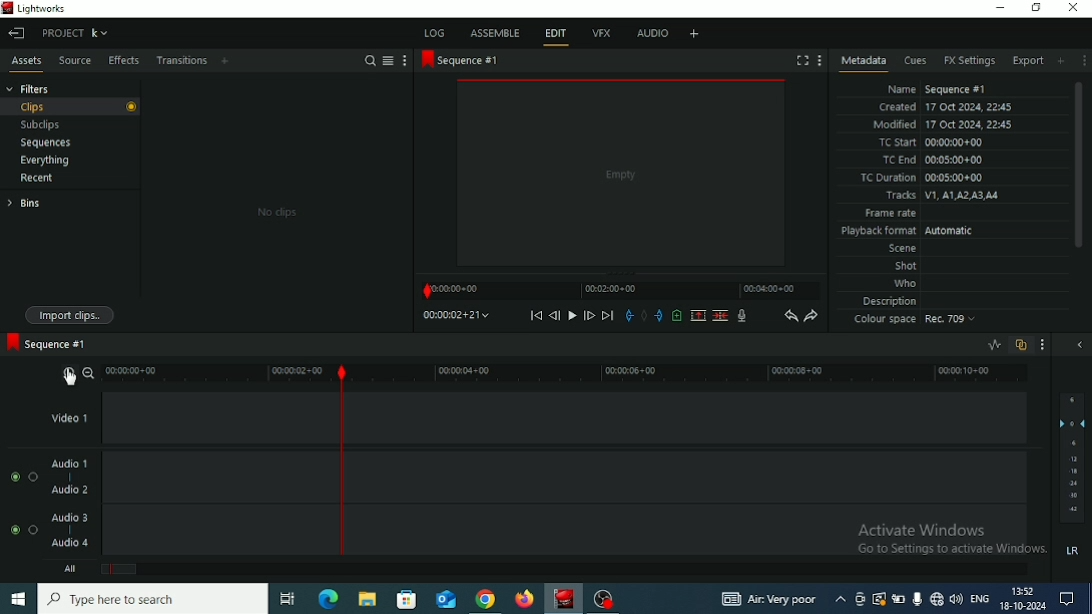  I want to click on Everything, so click(44, 160).